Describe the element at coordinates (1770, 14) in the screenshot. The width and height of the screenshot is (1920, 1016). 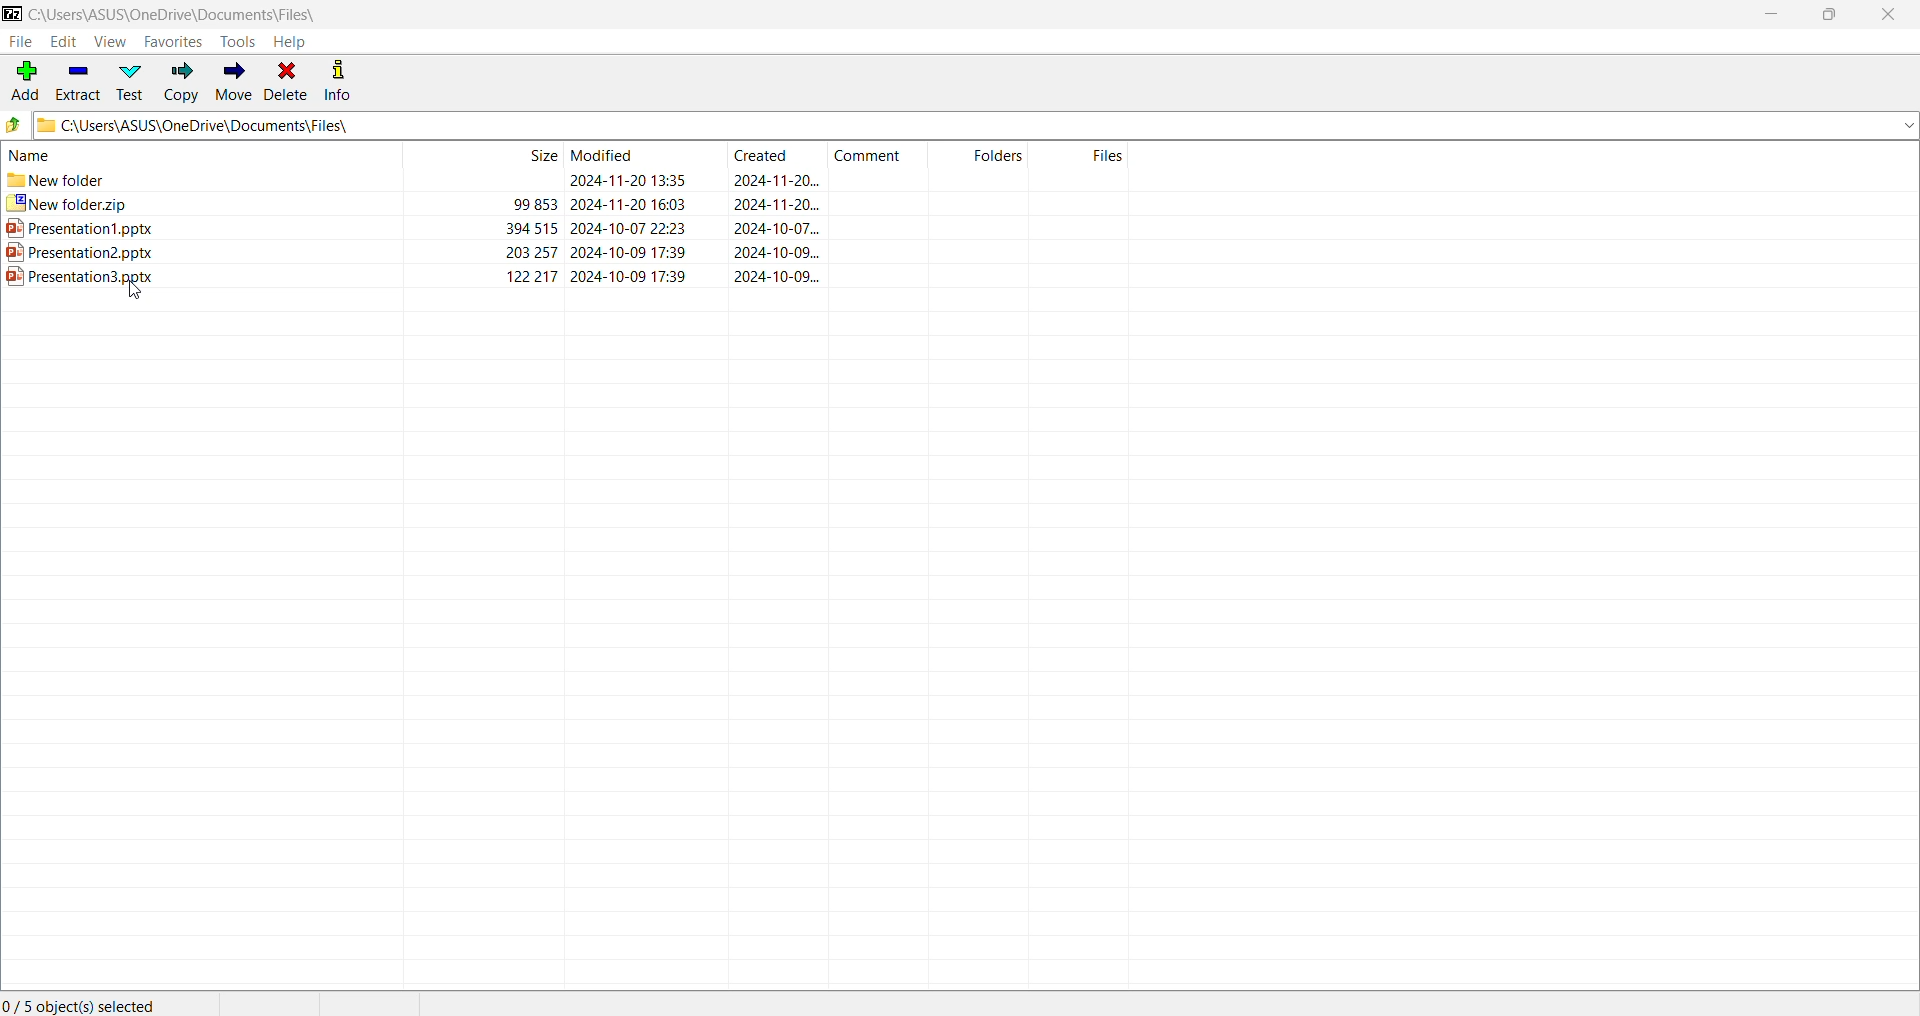
I see `Minimize` at that location.